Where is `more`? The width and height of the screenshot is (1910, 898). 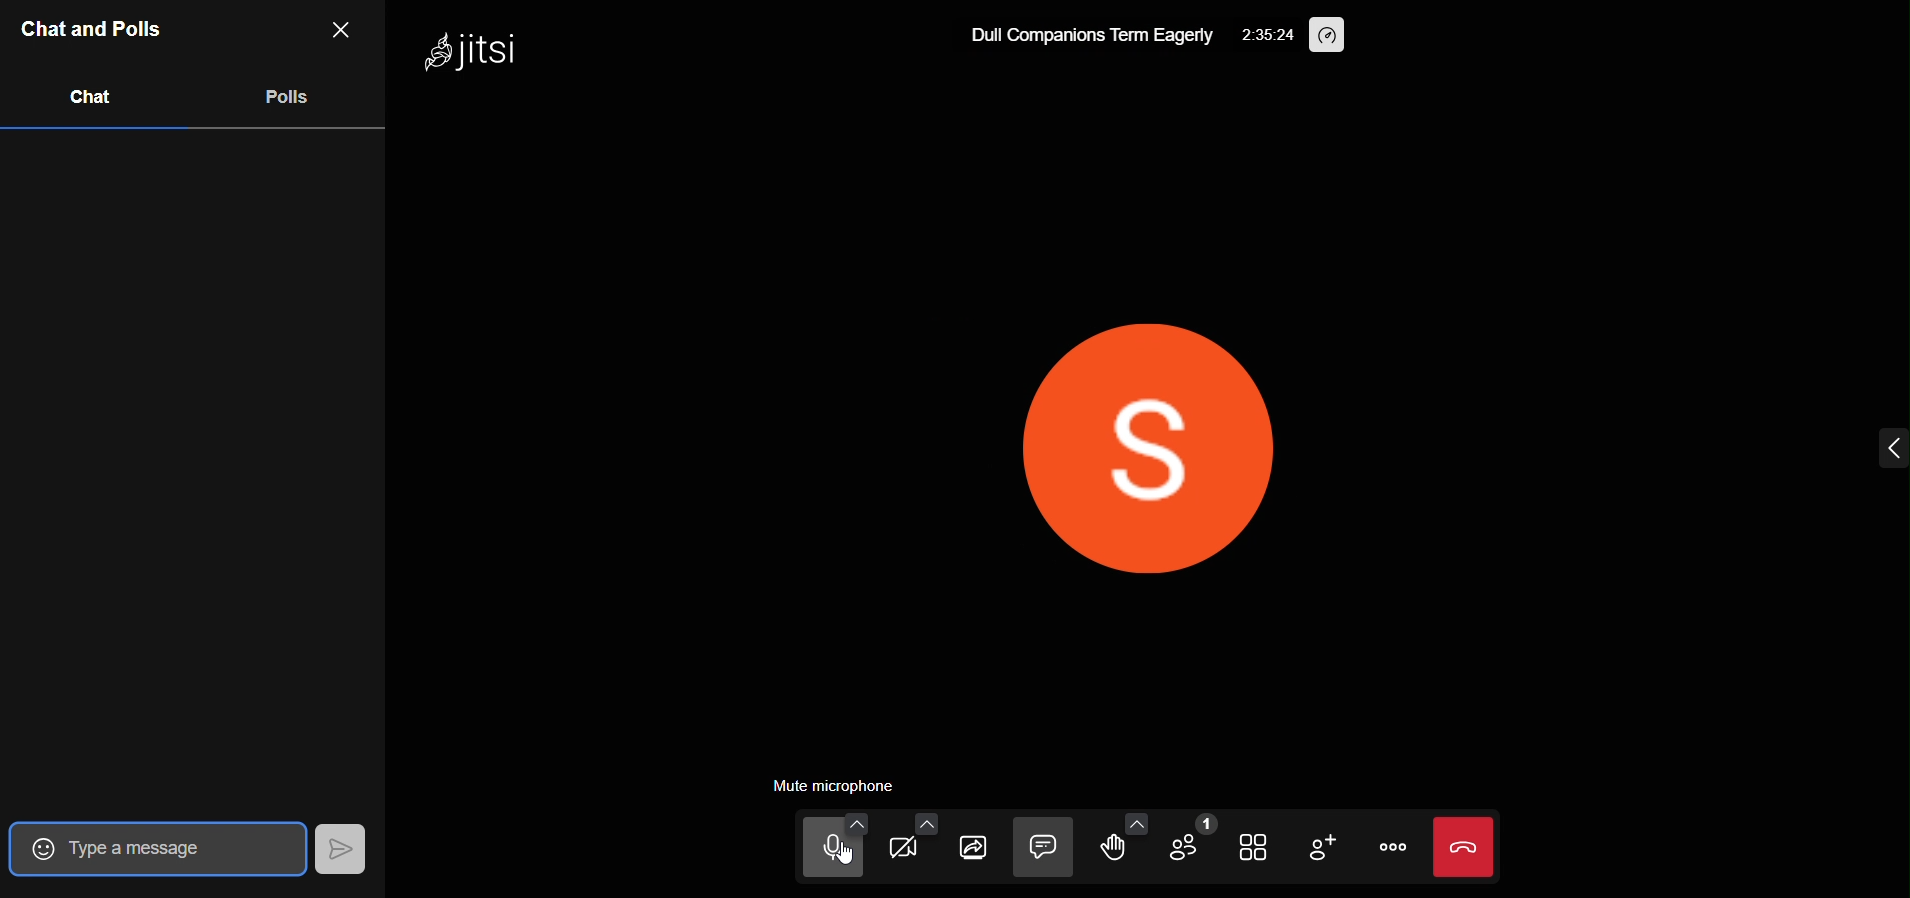
more is located at coordinates (1392, 849).